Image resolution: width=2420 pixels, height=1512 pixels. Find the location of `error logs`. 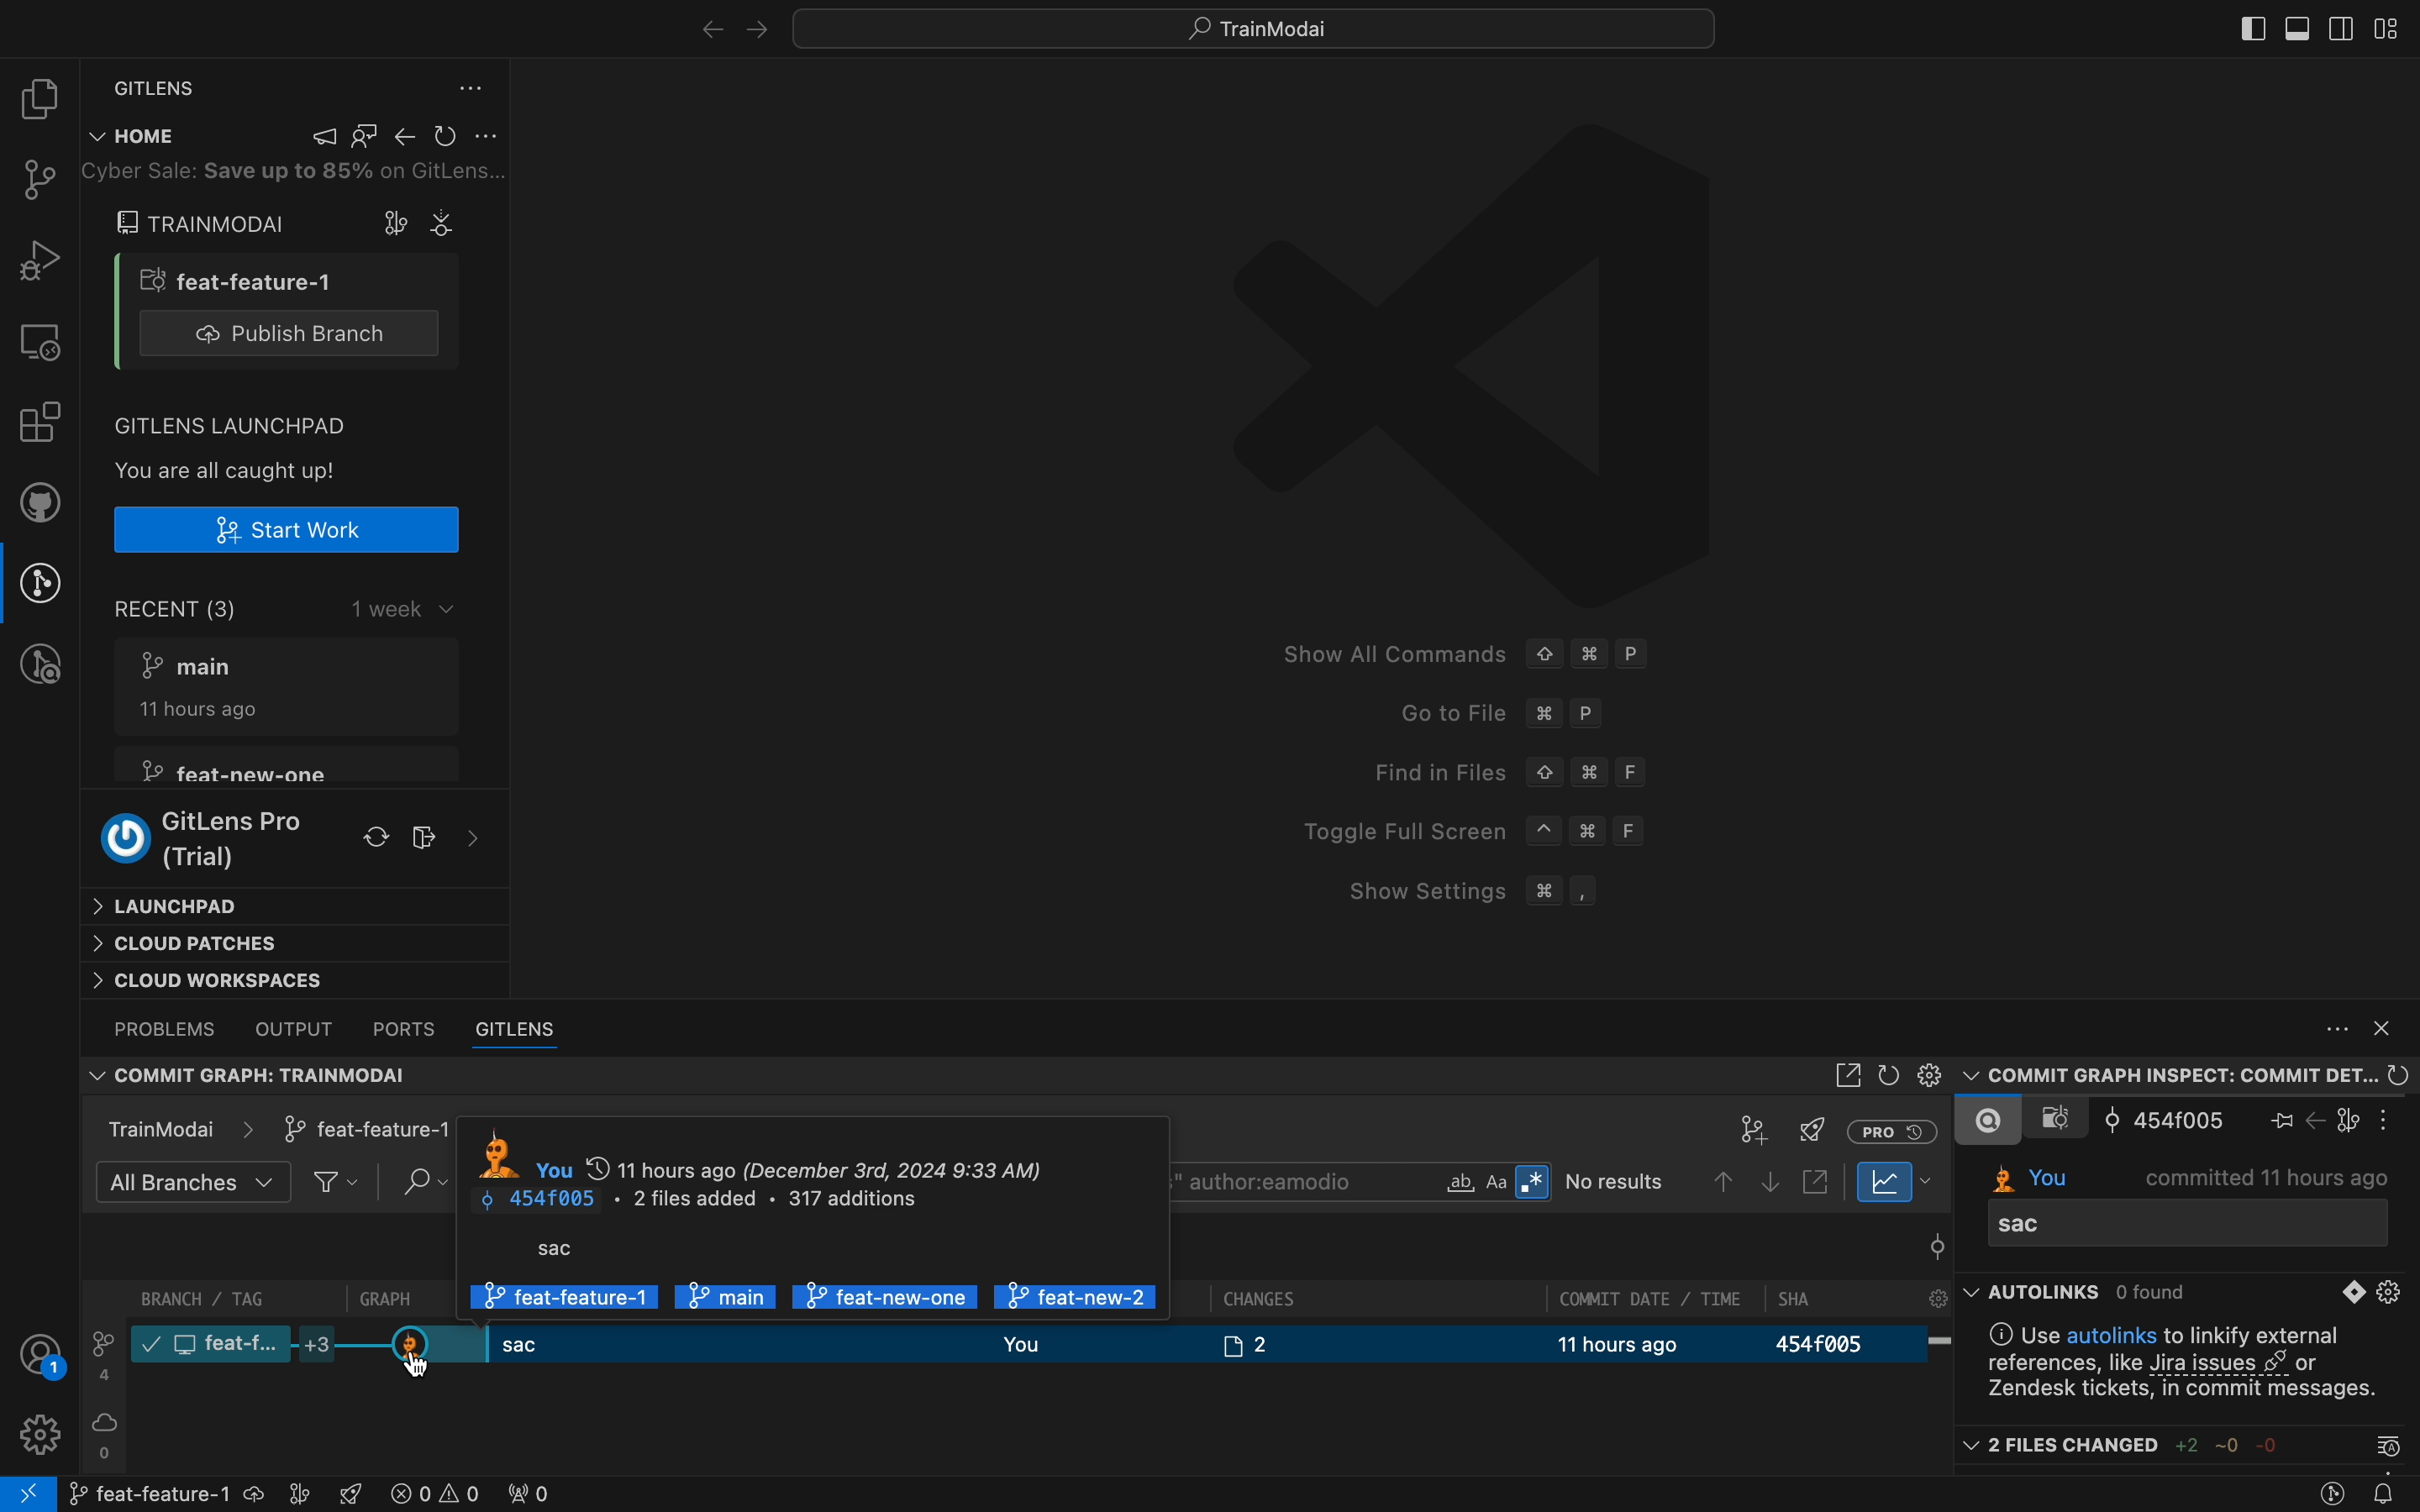

error logs is located at coordinates (469, 1495).